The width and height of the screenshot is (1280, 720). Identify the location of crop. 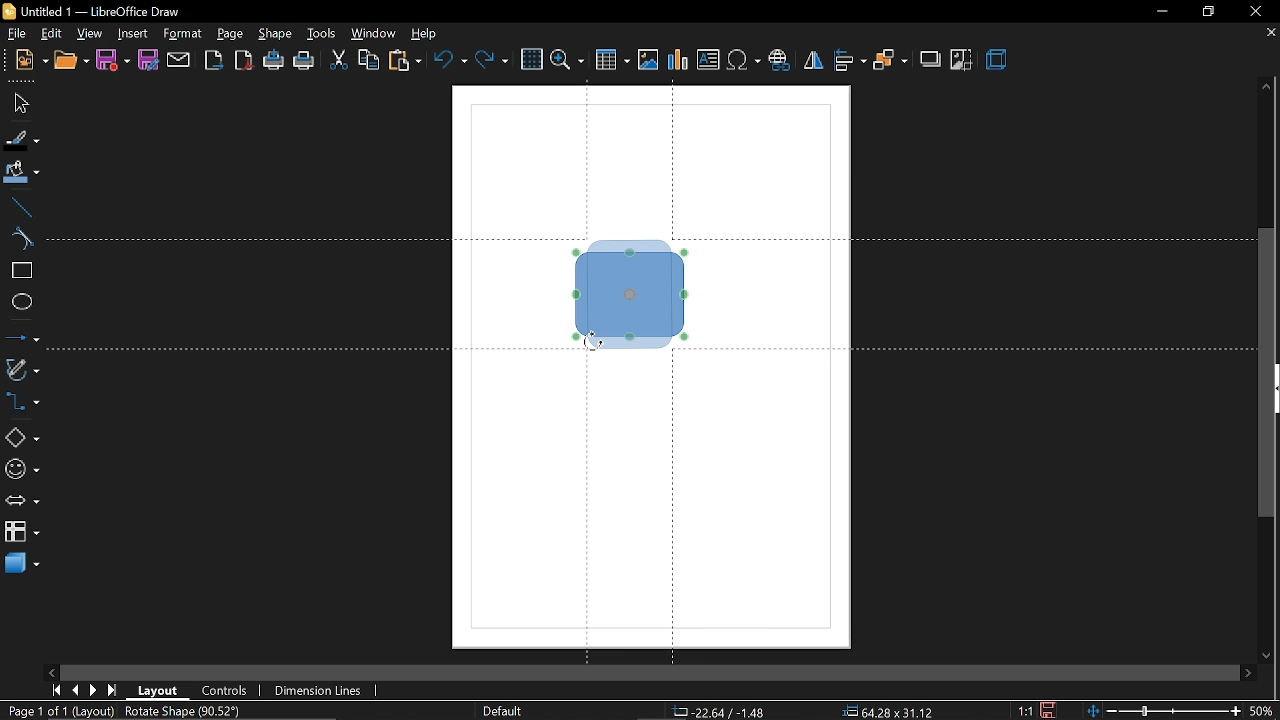
(963, 59).